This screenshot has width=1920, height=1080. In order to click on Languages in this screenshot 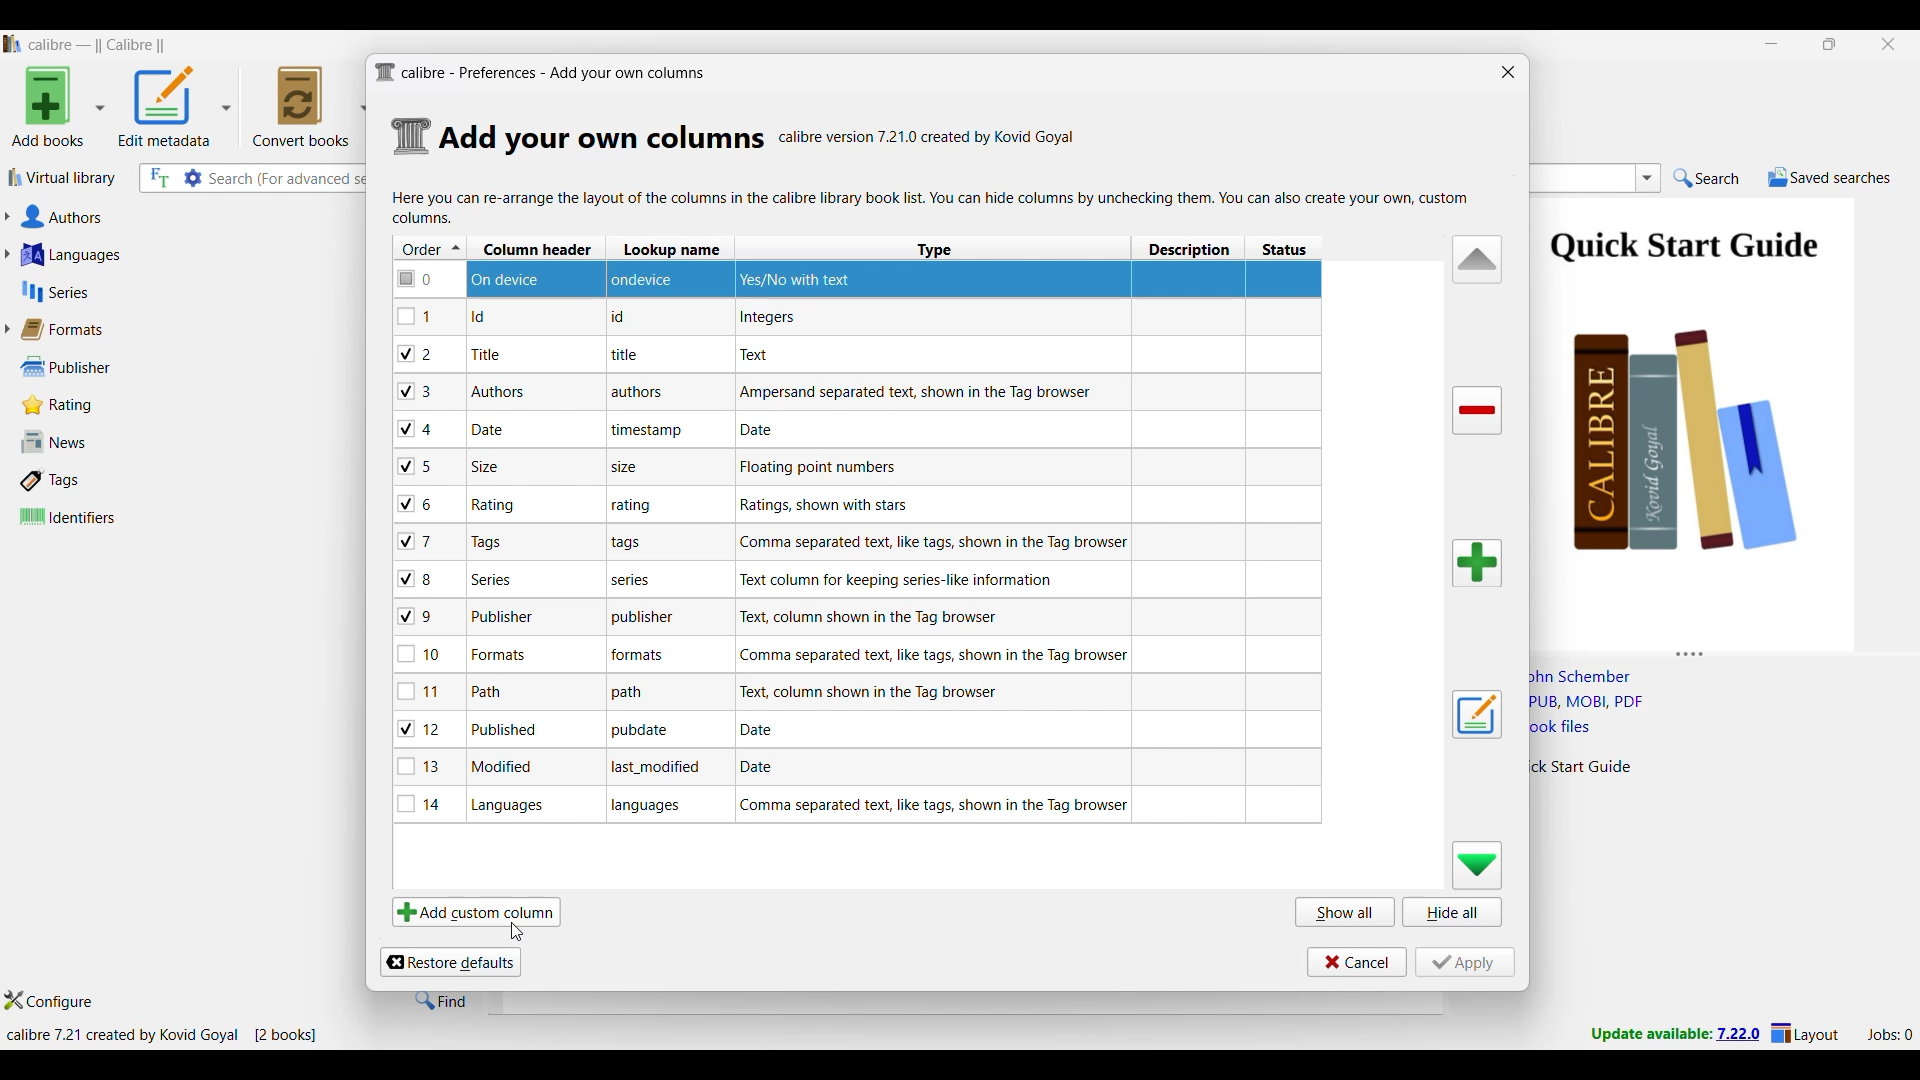, I will do `click(152, 254)`.